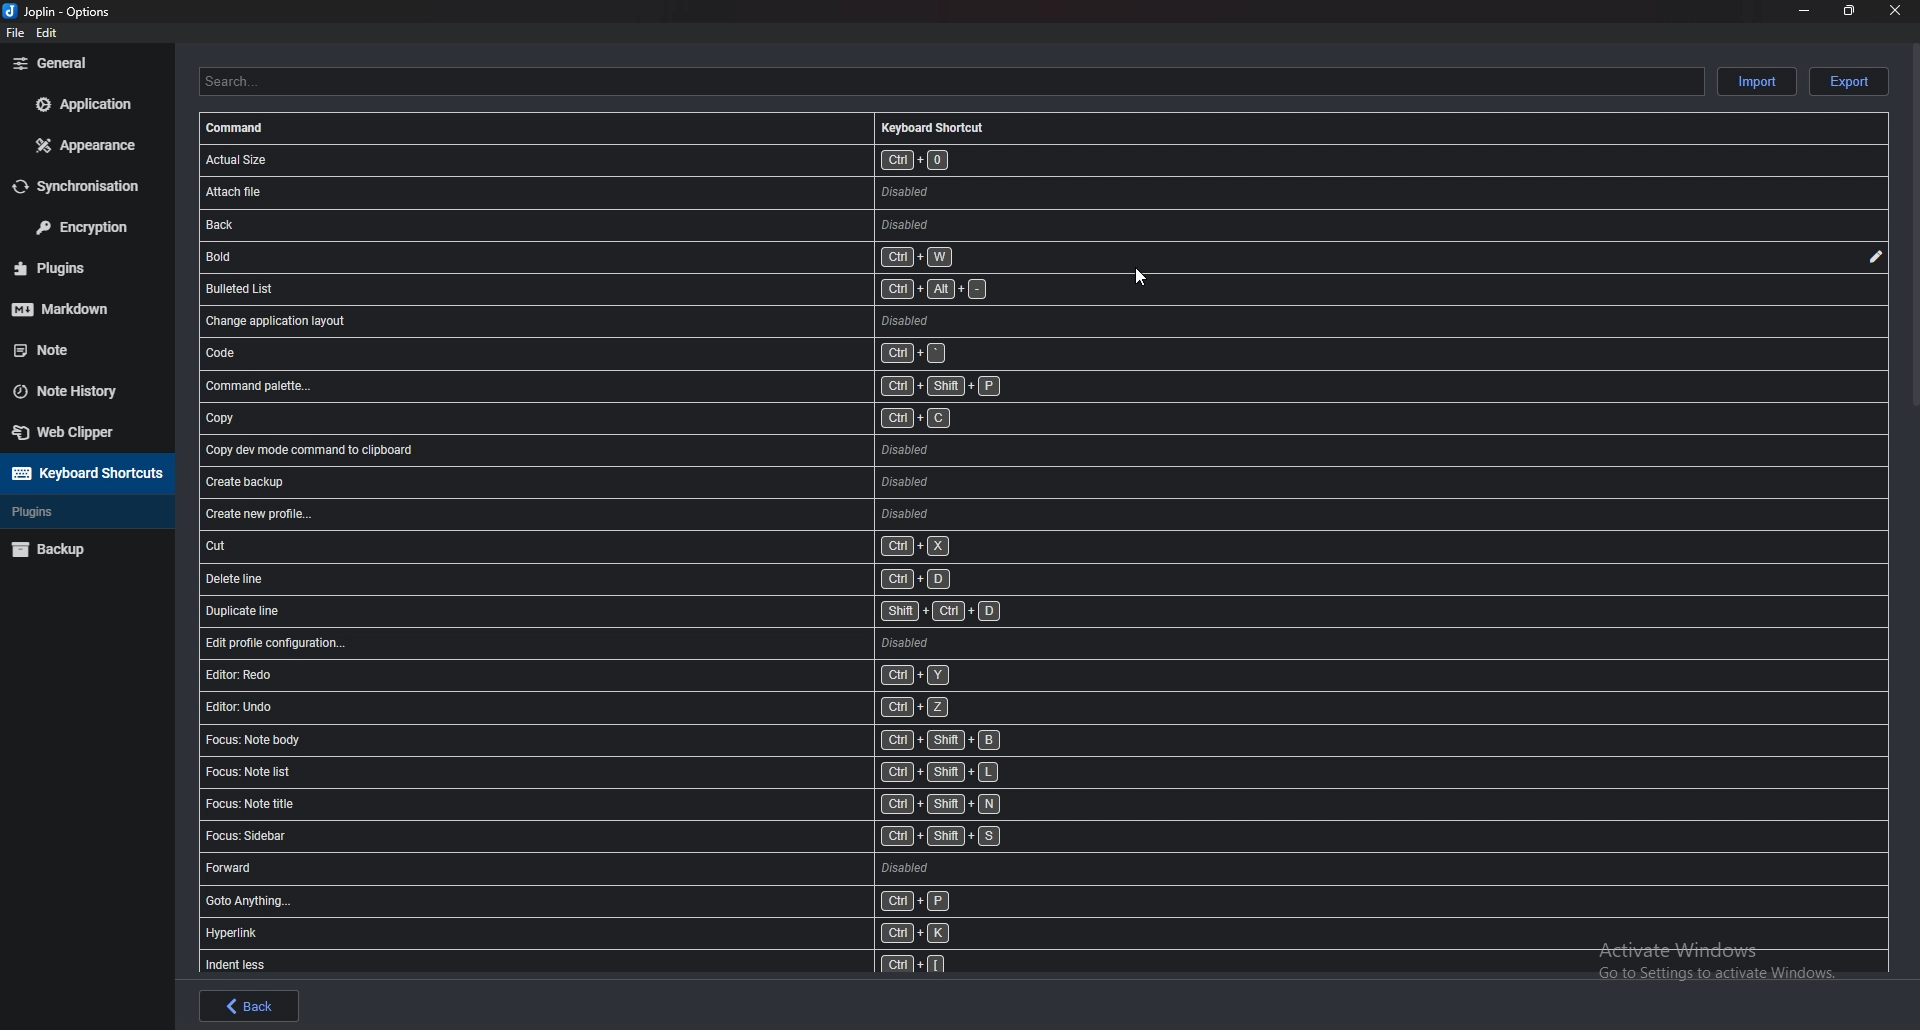 This screenshot has width=1920, height=1030. Describe the element at coordinates (1757, 82) in the screenshot. I see `Import` at that location.